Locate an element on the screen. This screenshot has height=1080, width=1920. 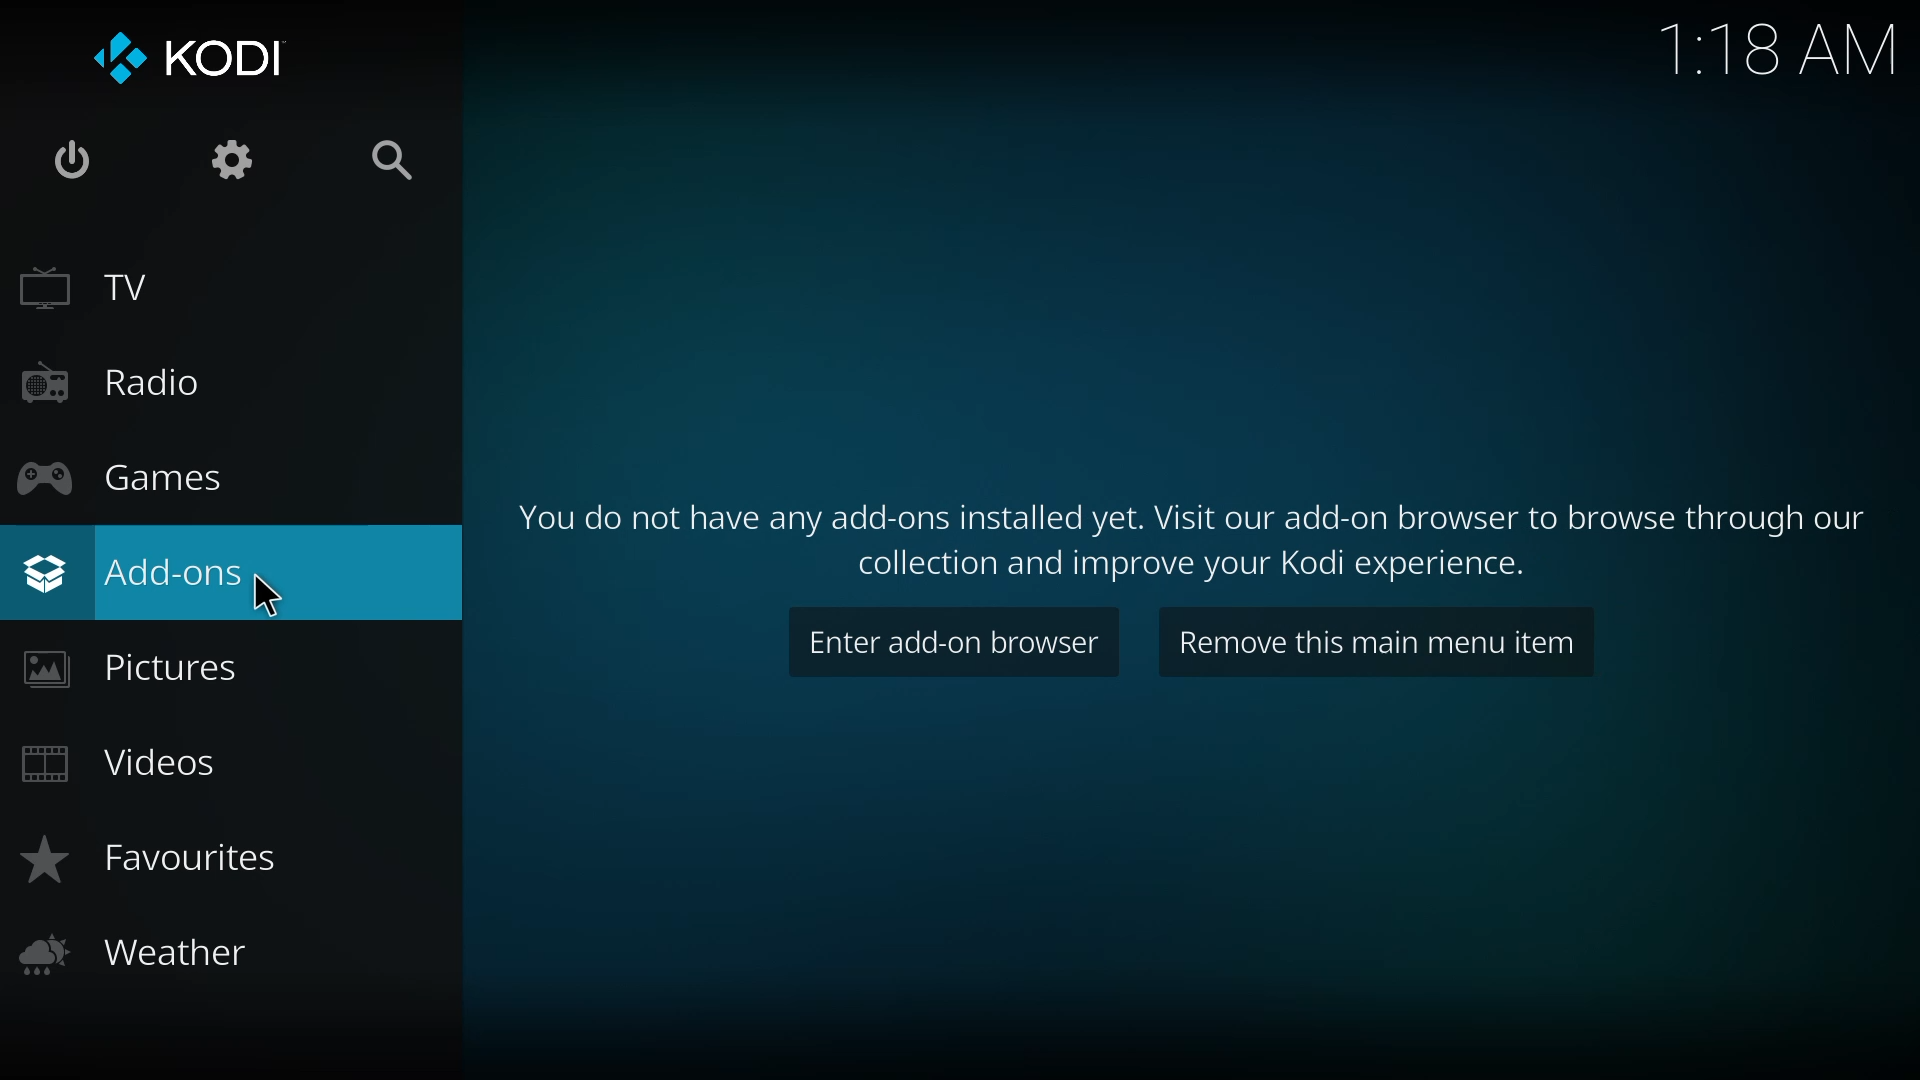
pictures is located at coordinates (130, 668).